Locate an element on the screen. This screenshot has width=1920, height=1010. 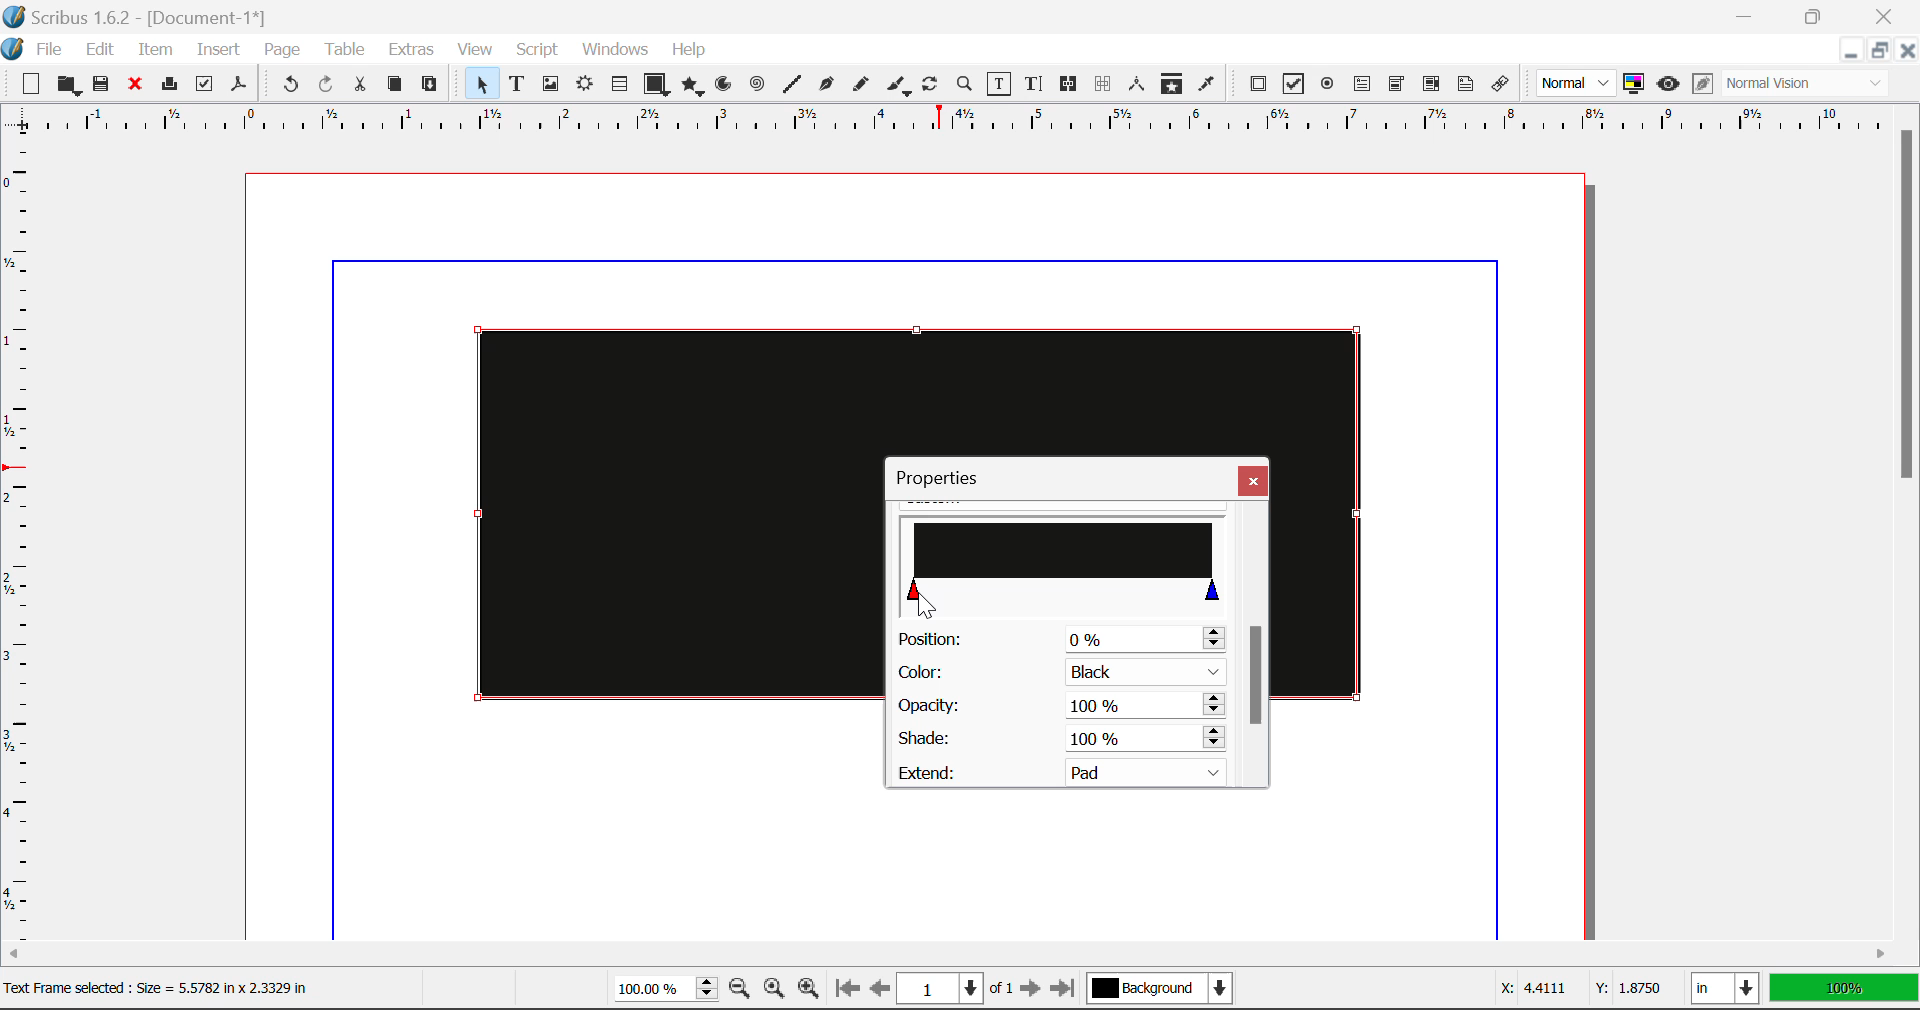
Render Frame is located at coordinates (584, 86).